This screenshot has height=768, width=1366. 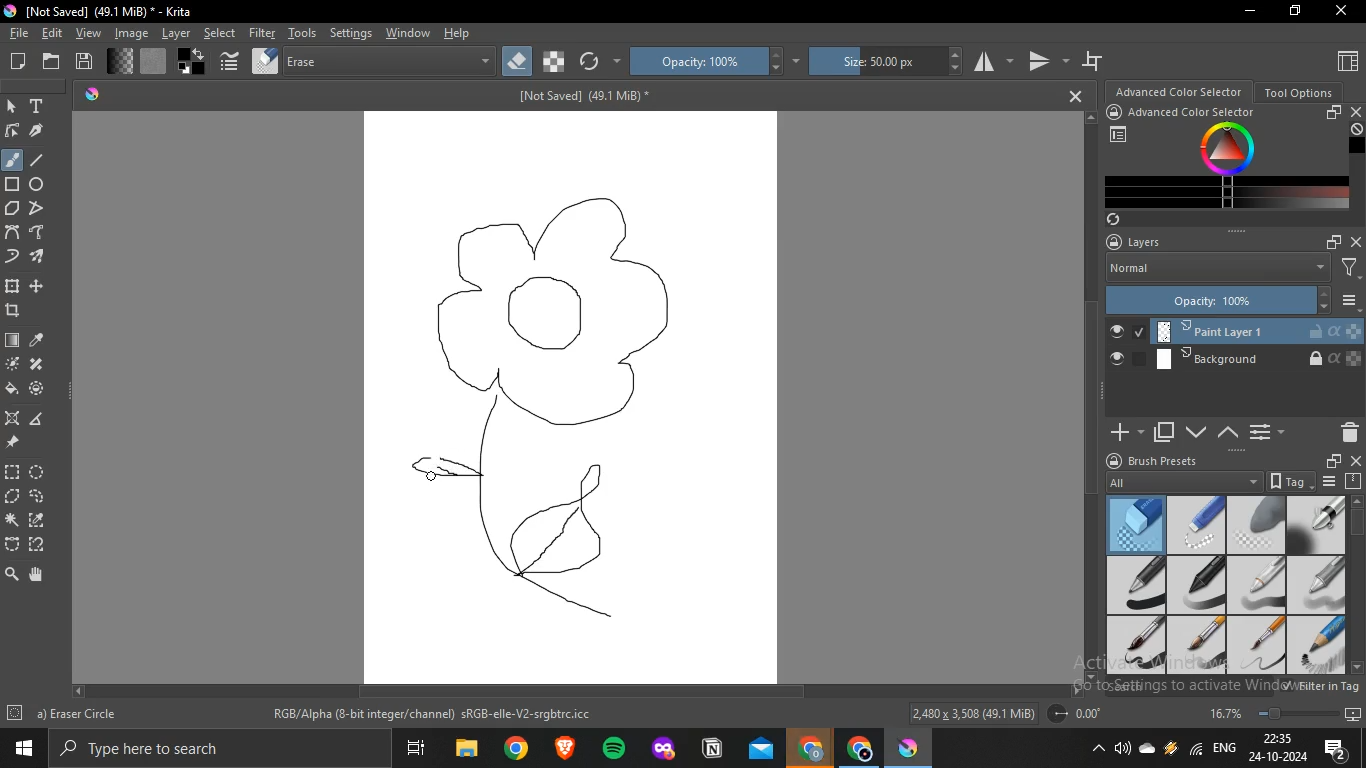 I want to click on eraser small, so click(x=1196, y=524).